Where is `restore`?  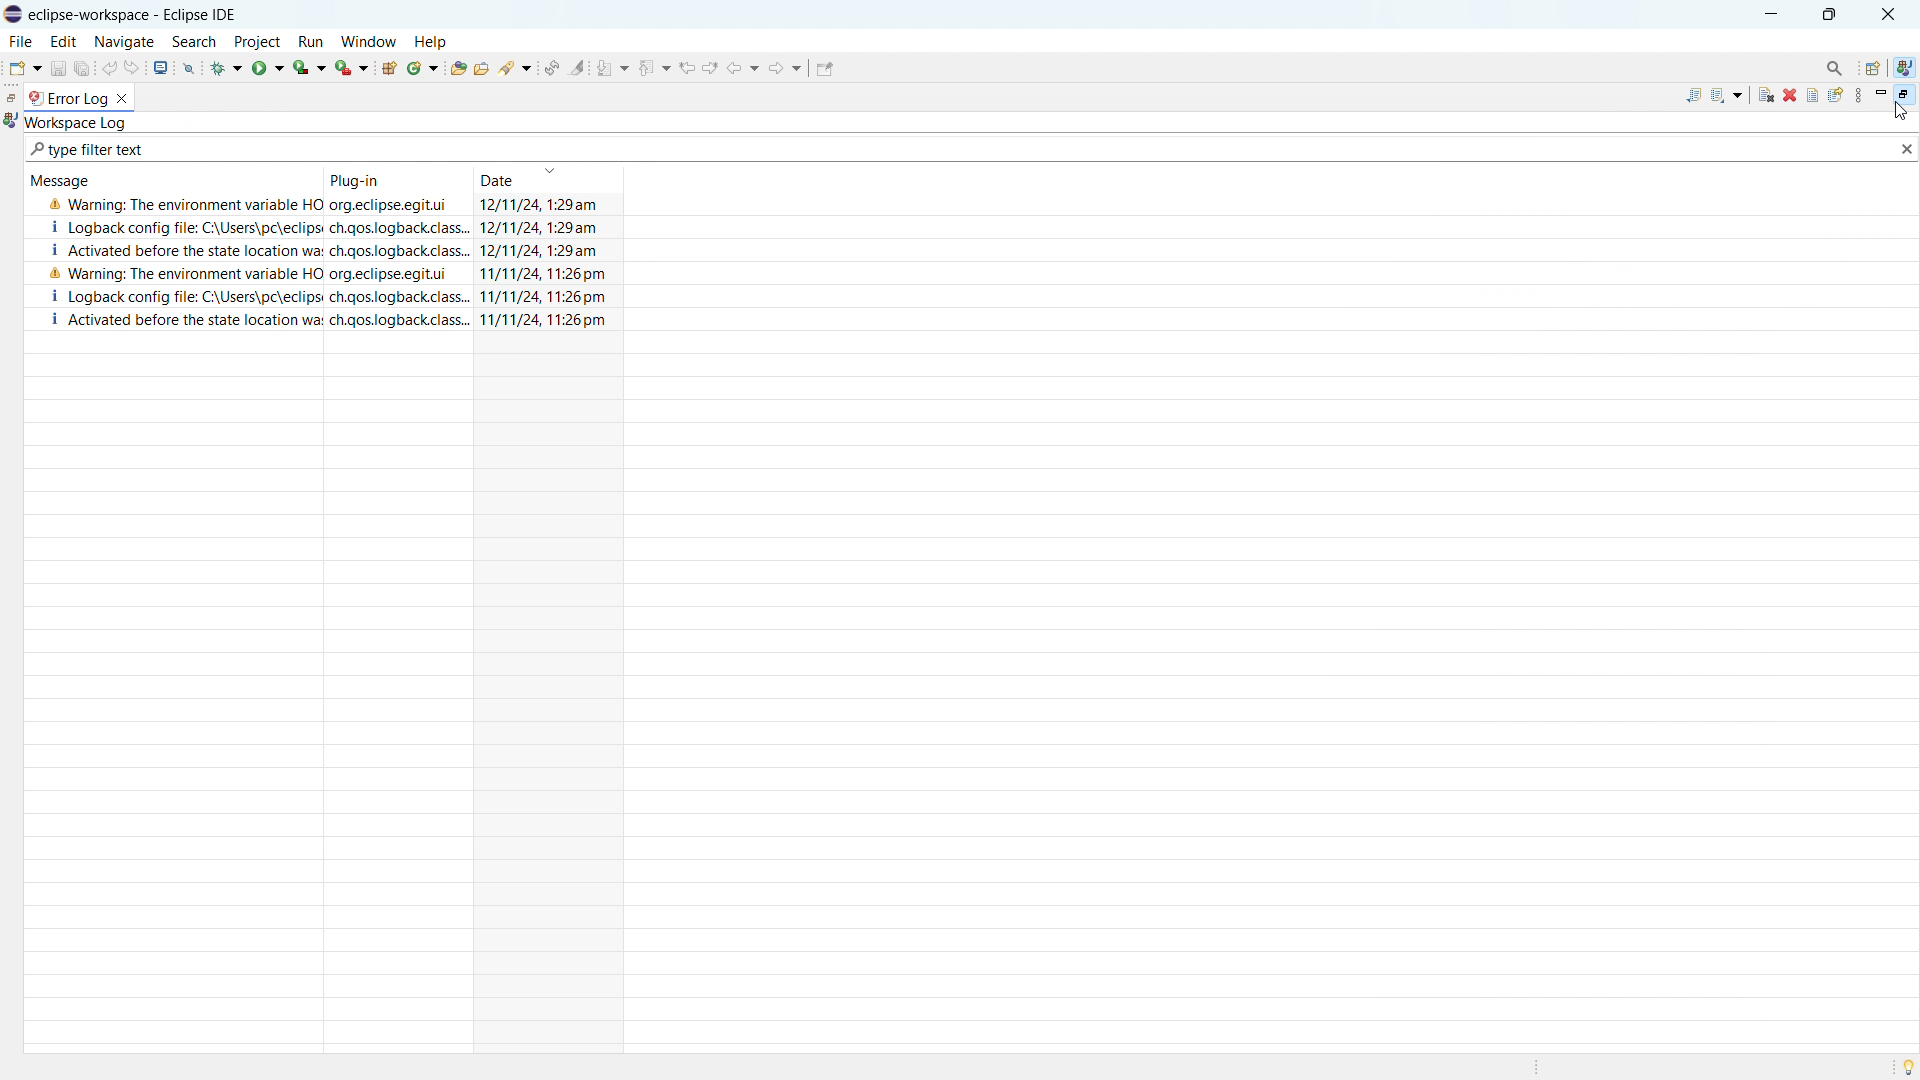 restore is located at coordinates (12, 98).